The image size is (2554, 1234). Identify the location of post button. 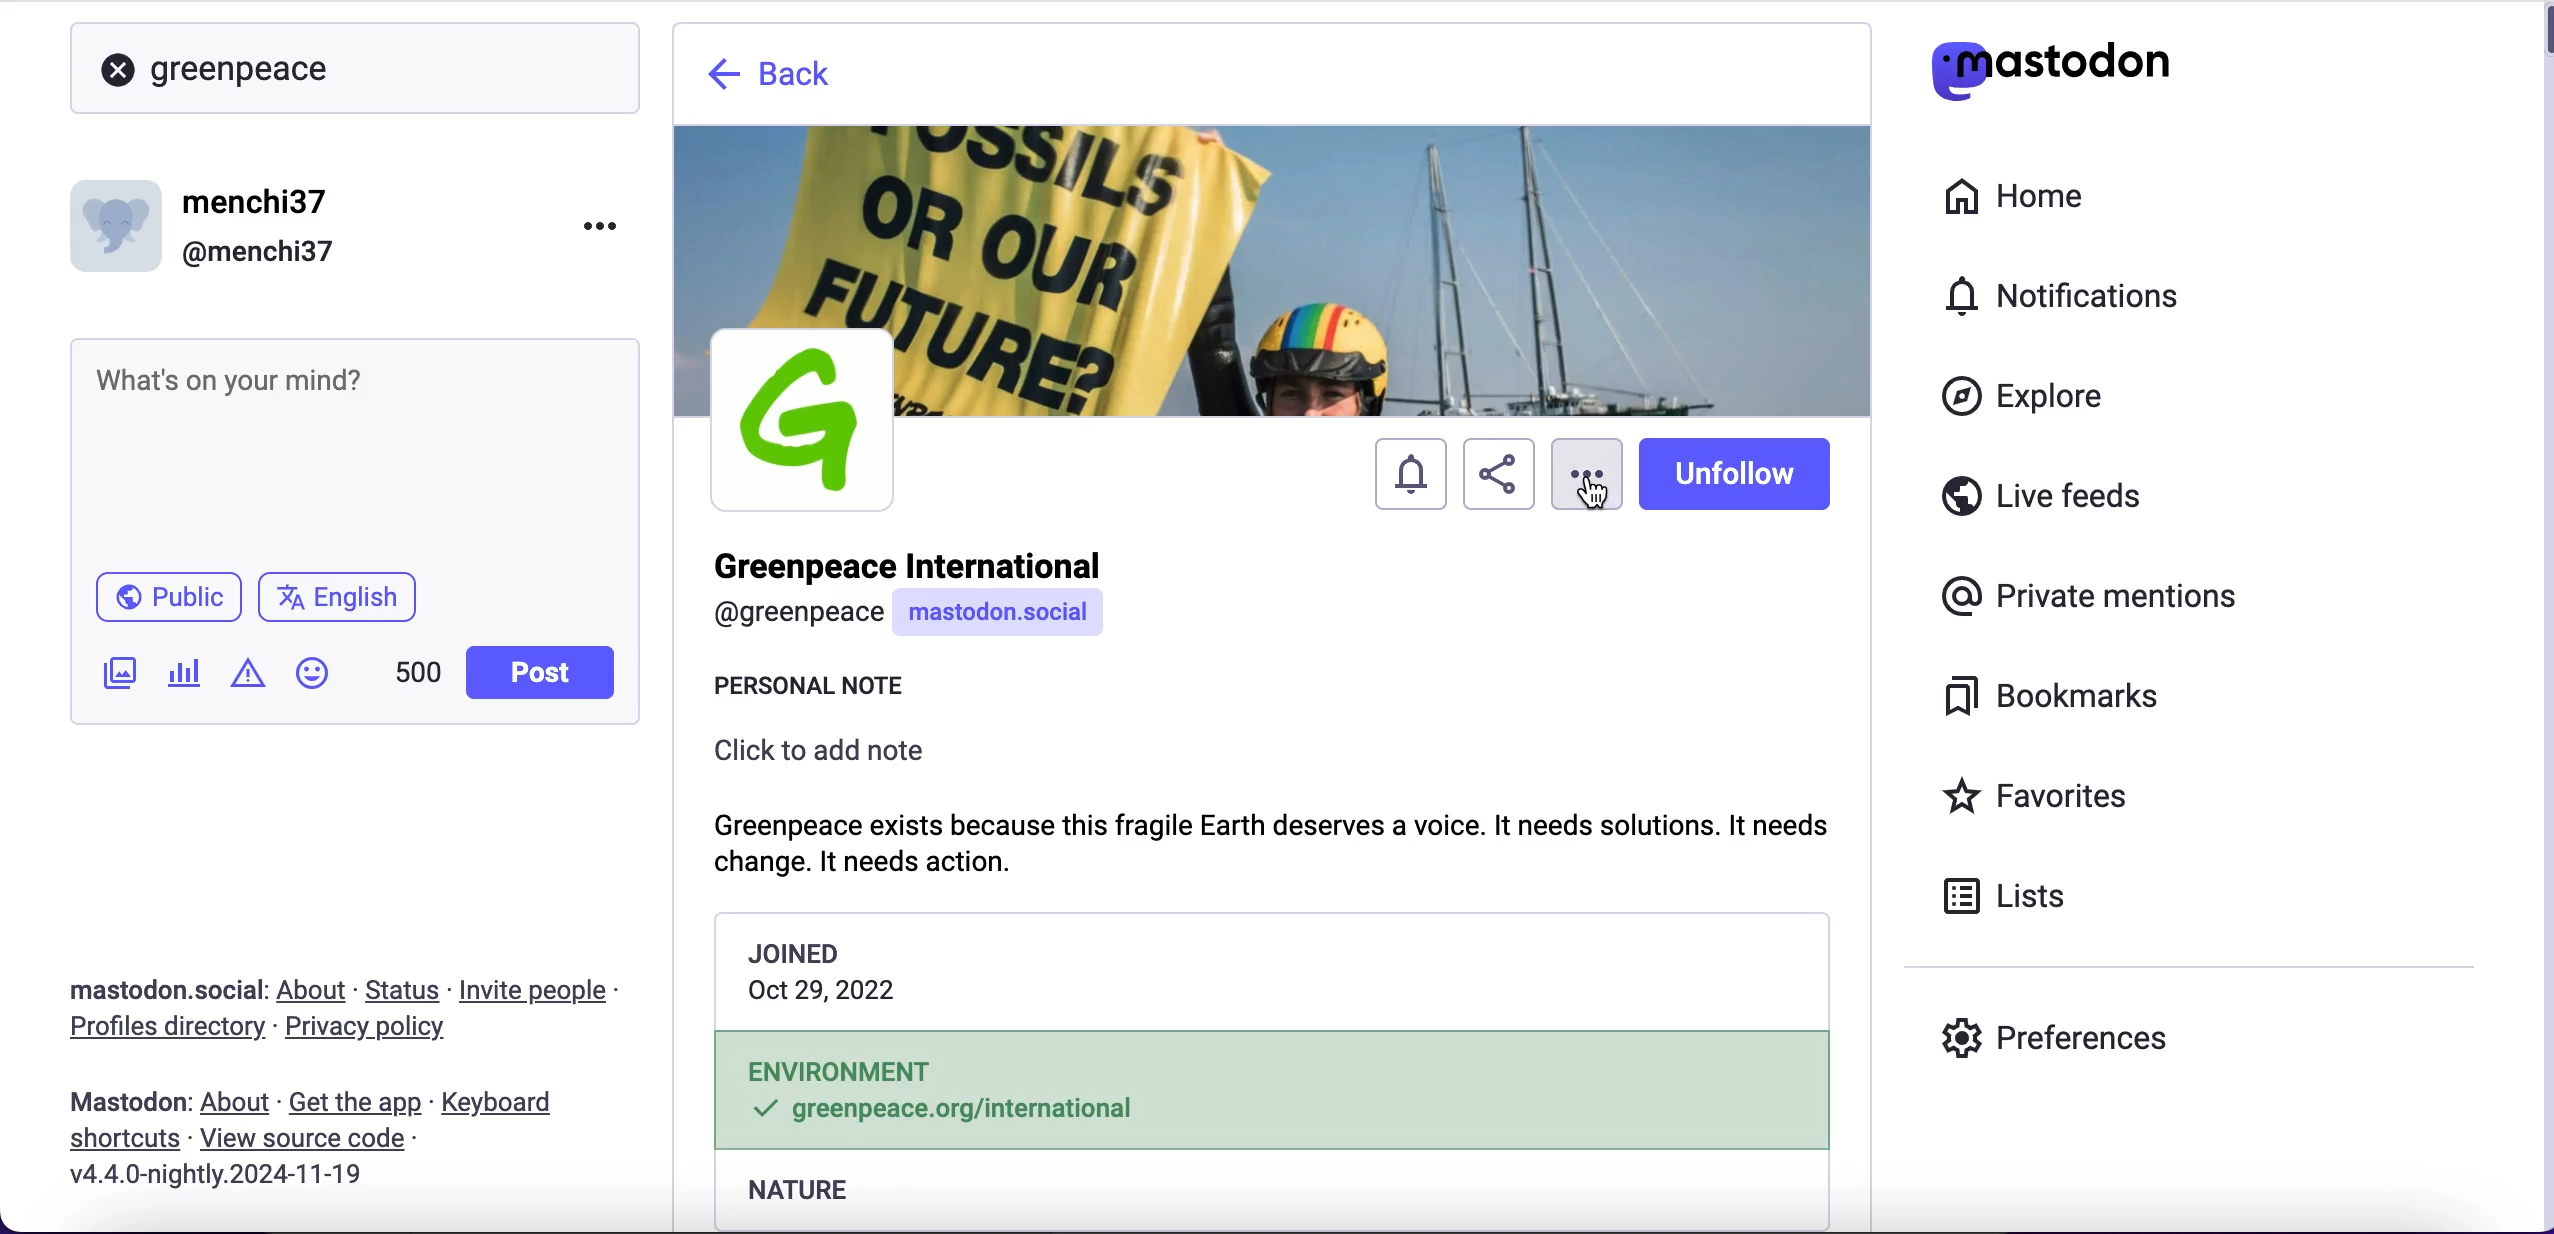
(546, 673).